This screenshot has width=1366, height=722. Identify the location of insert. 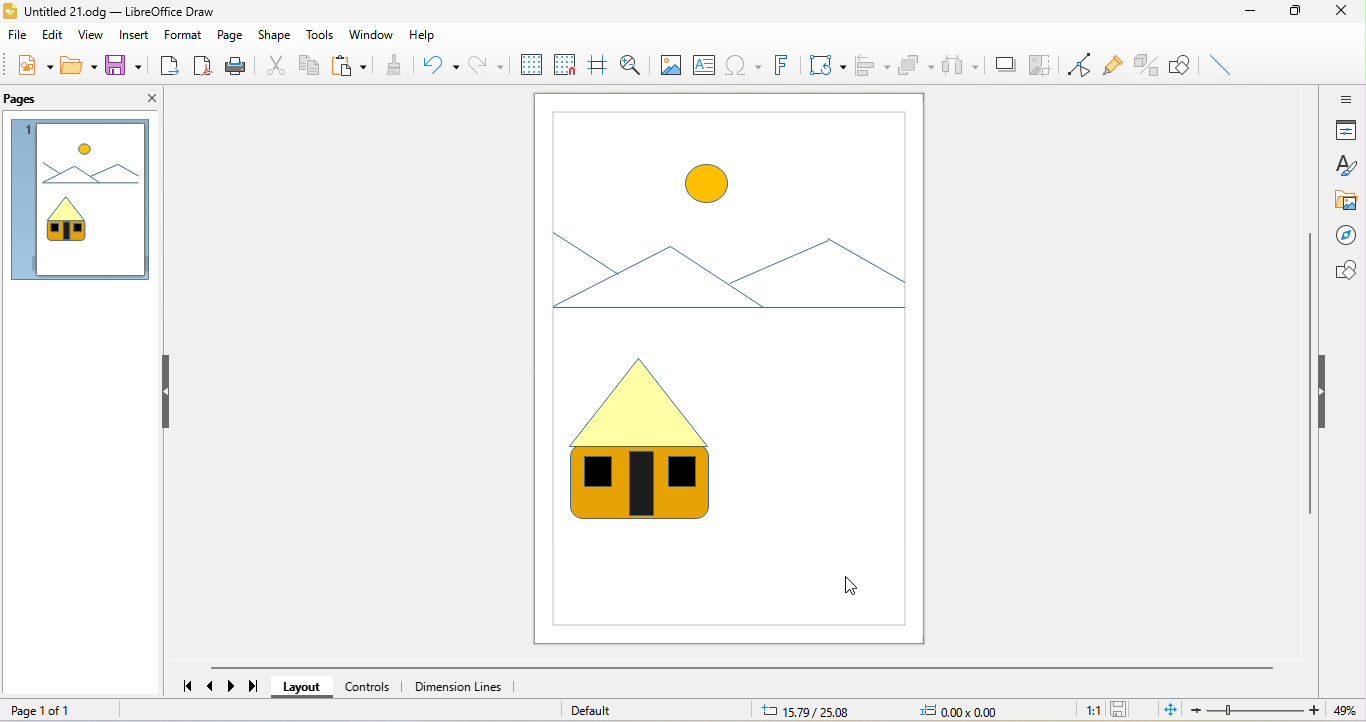
(135, 36).